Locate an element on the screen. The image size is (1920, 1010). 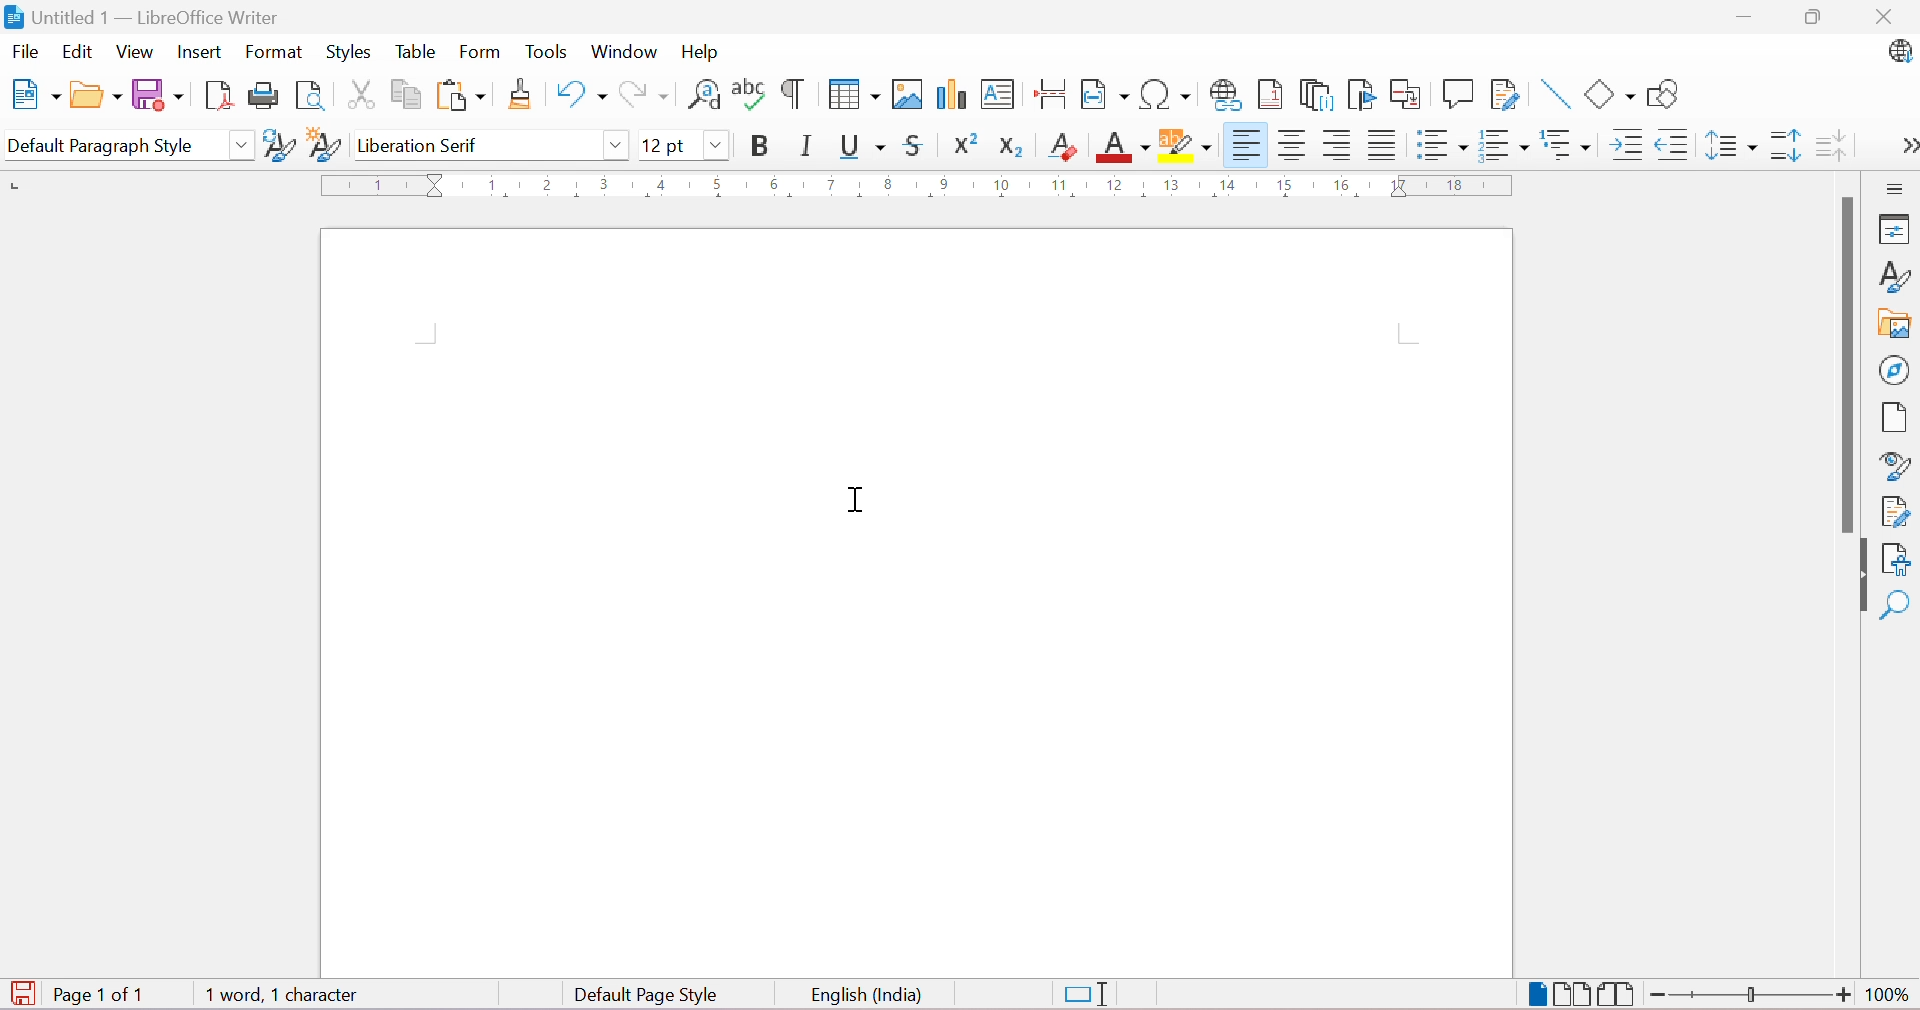
12 pt is located at coordinates (663, 144).